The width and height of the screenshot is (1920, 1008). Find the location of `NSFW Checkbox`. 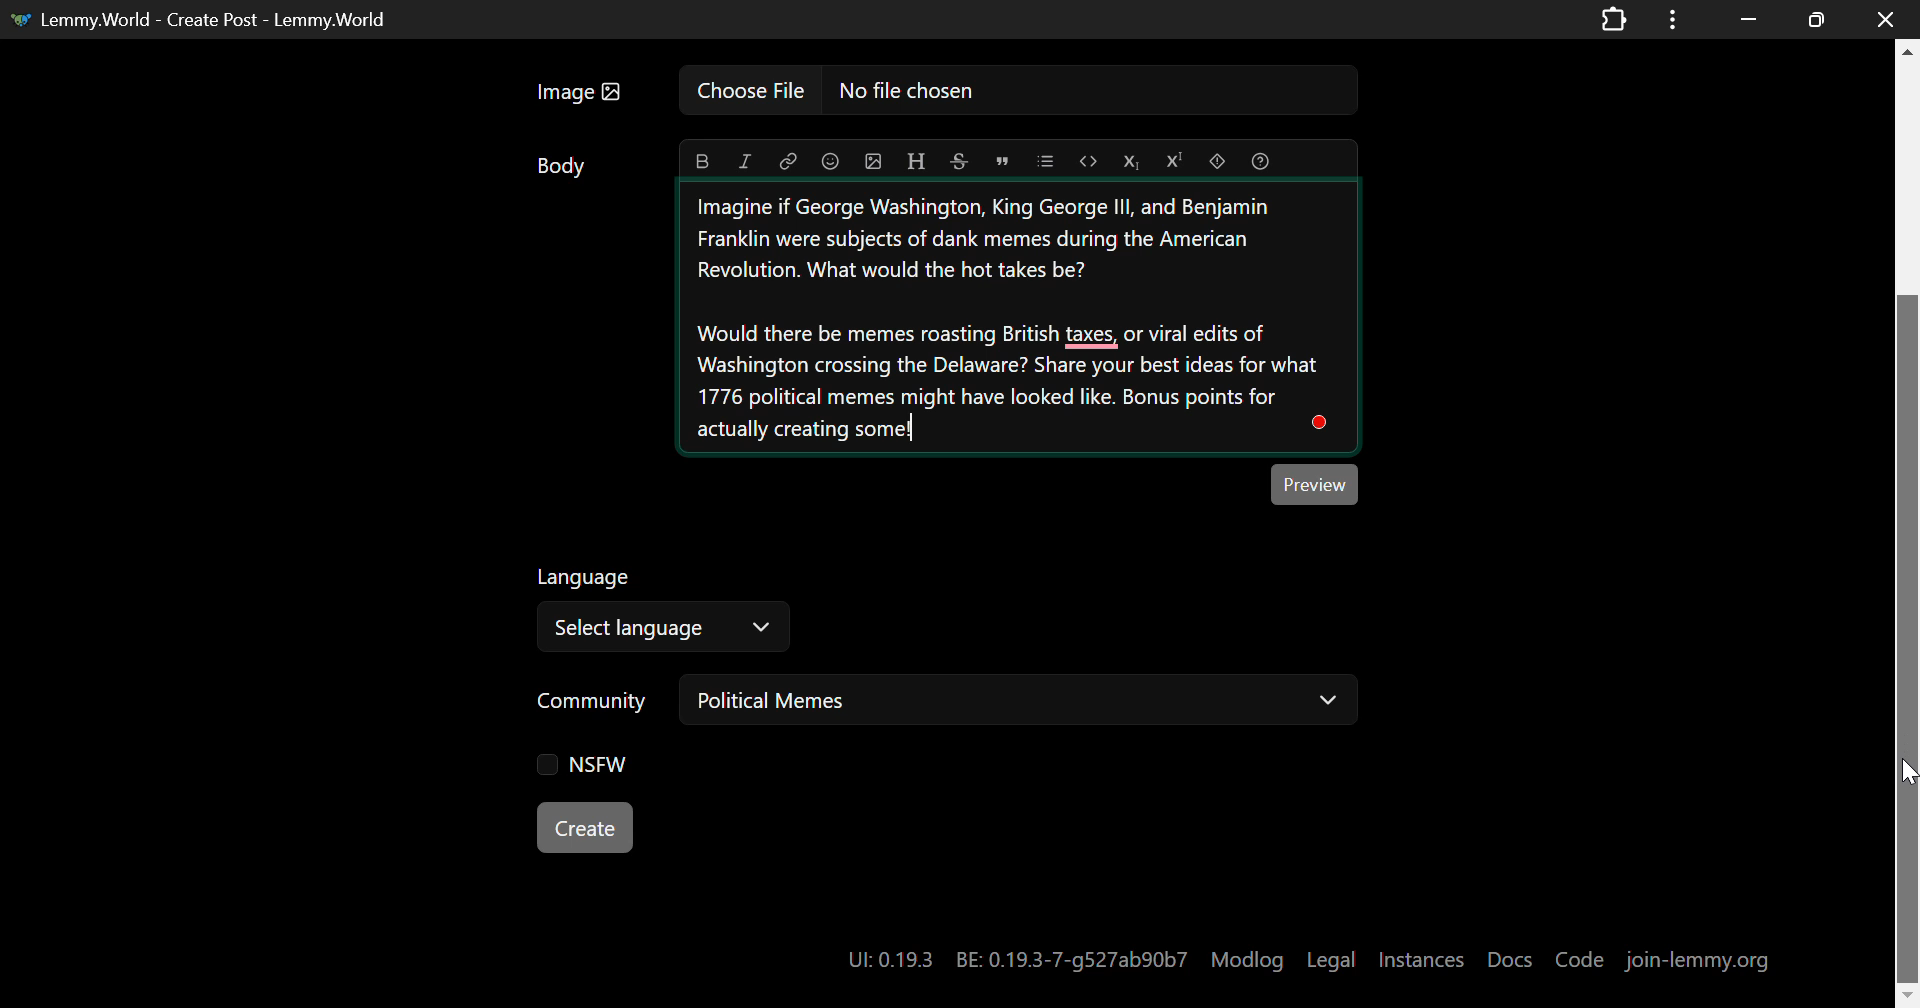

NSFW Checkbox is located at coordinates (588, 761).